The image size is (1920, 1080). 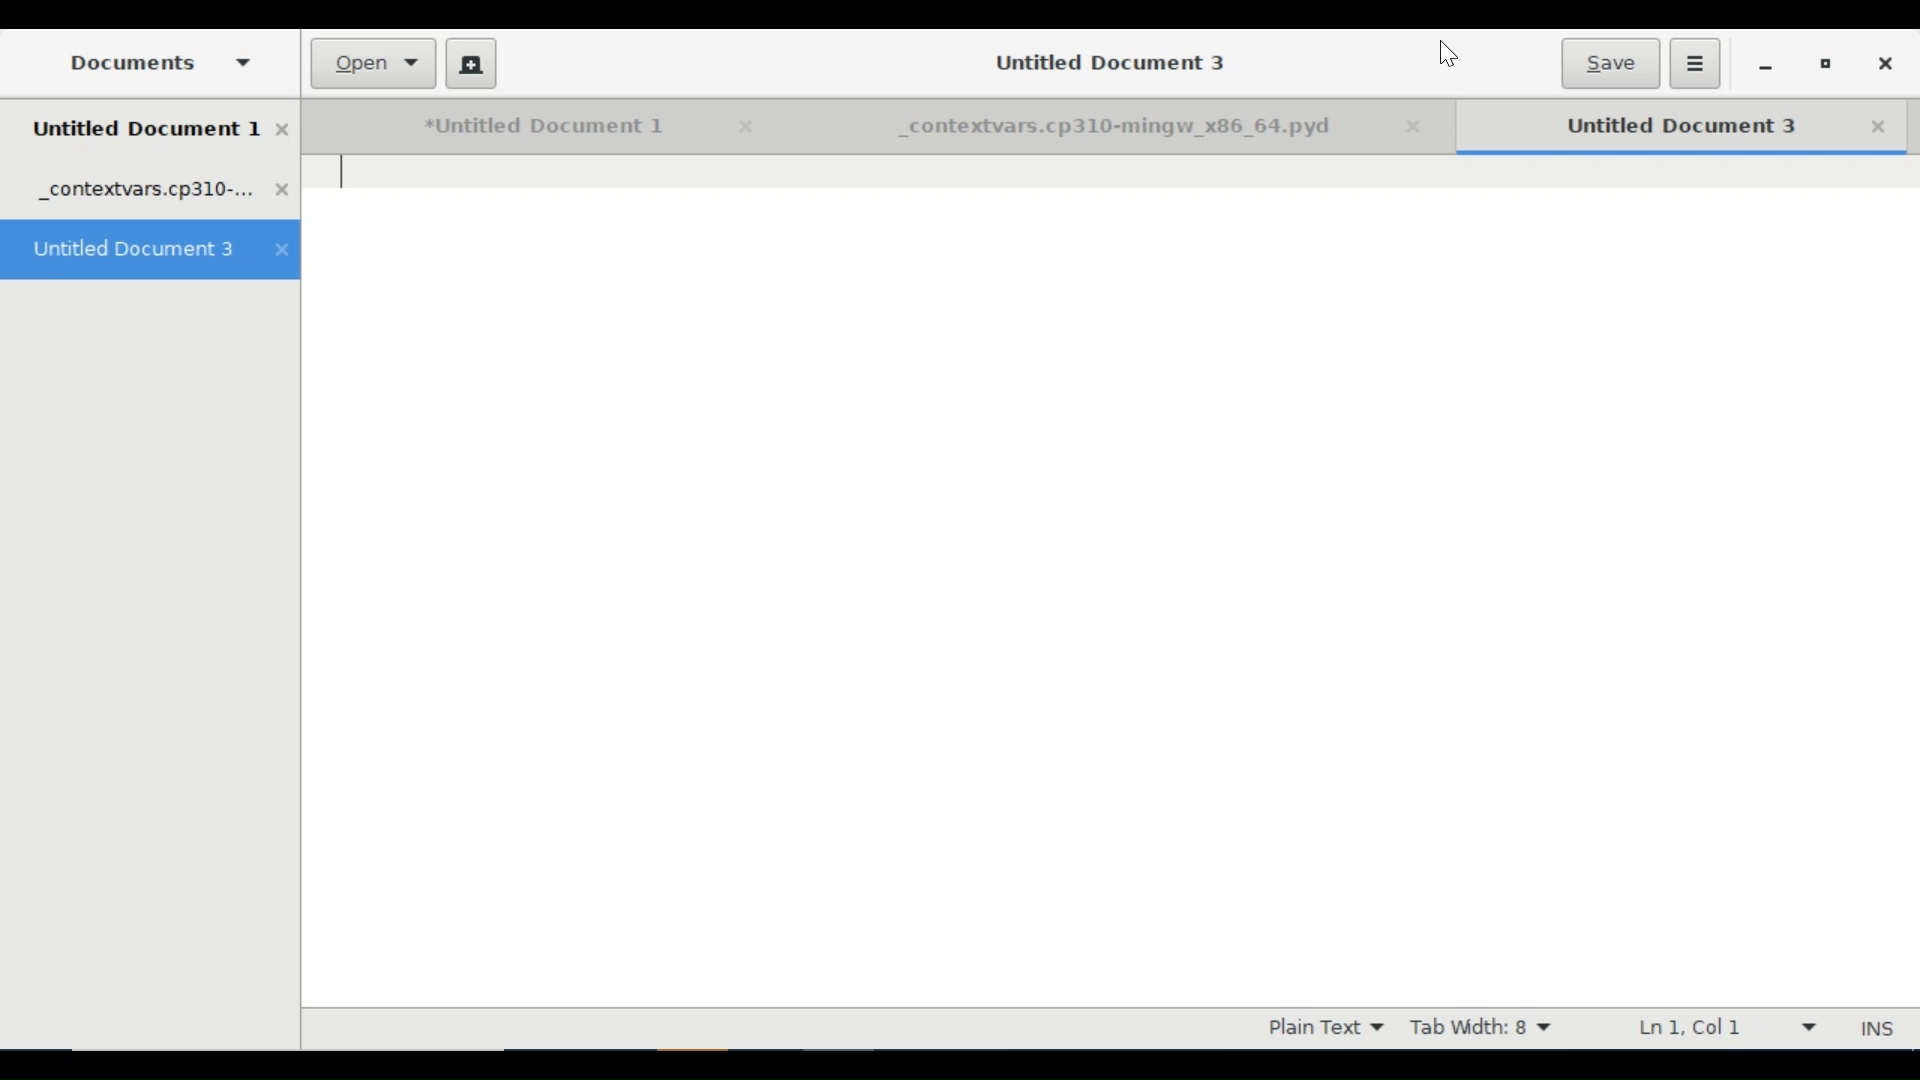 I want to click on _contextvars.cp310-minger_xc86_64.pyd Tab, so click(x=1082, y=128).